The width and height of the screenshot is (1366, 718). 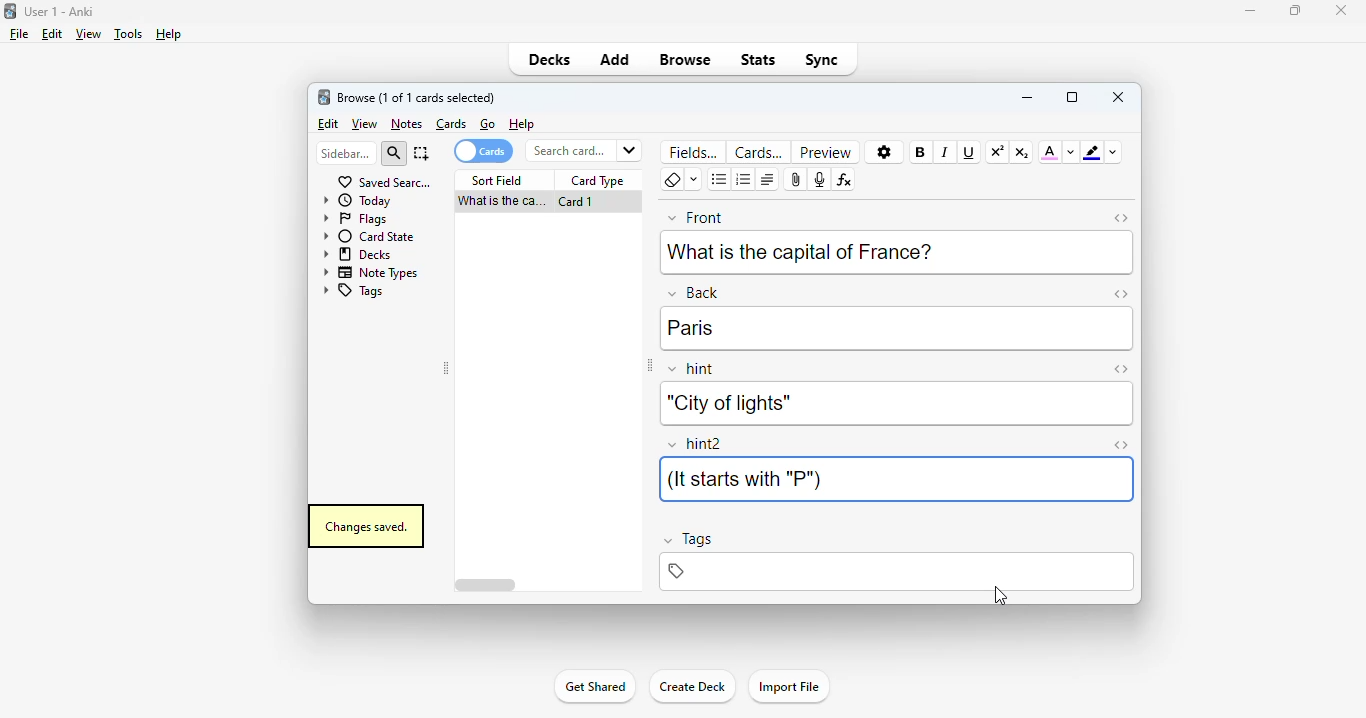 I want to click on browse, so click(x=685, y=59).